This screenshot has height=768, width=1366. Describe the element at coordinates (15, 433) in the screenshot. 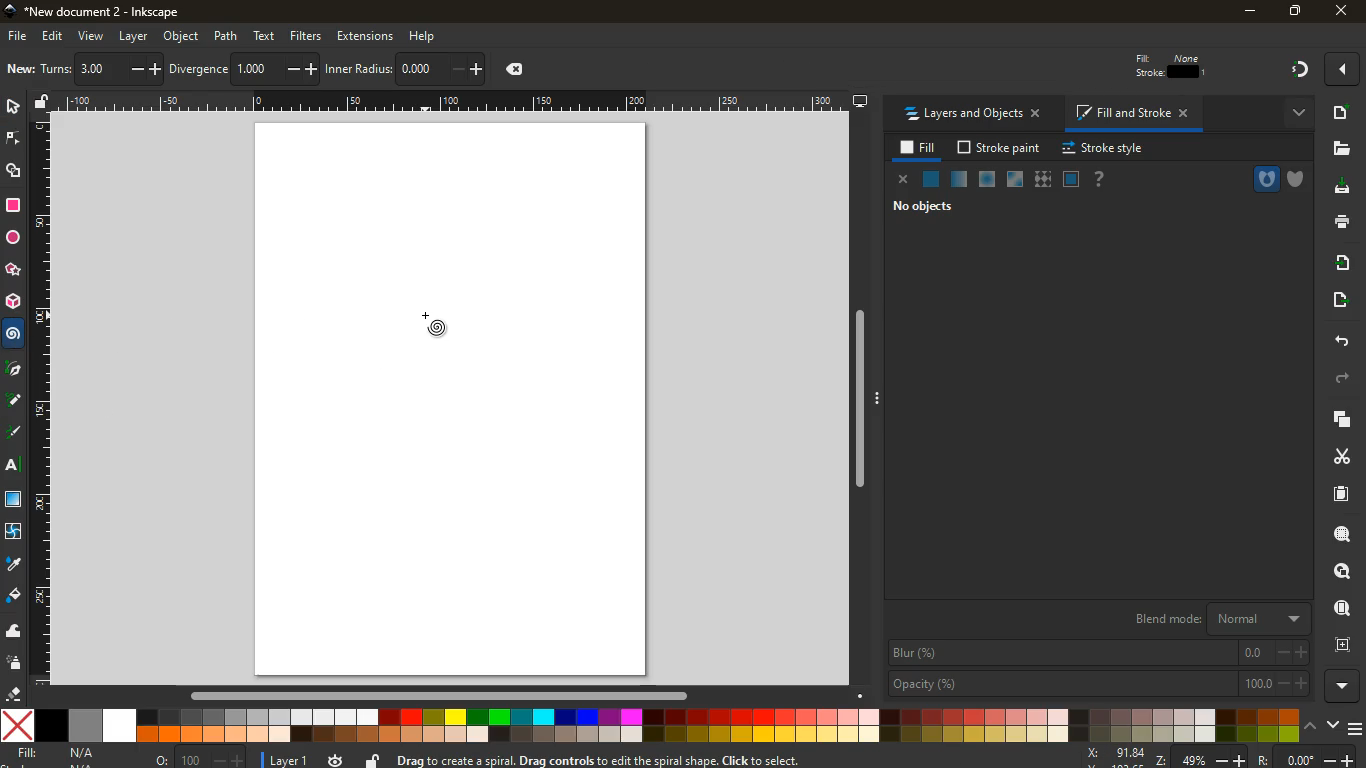

I see `r` at that location.